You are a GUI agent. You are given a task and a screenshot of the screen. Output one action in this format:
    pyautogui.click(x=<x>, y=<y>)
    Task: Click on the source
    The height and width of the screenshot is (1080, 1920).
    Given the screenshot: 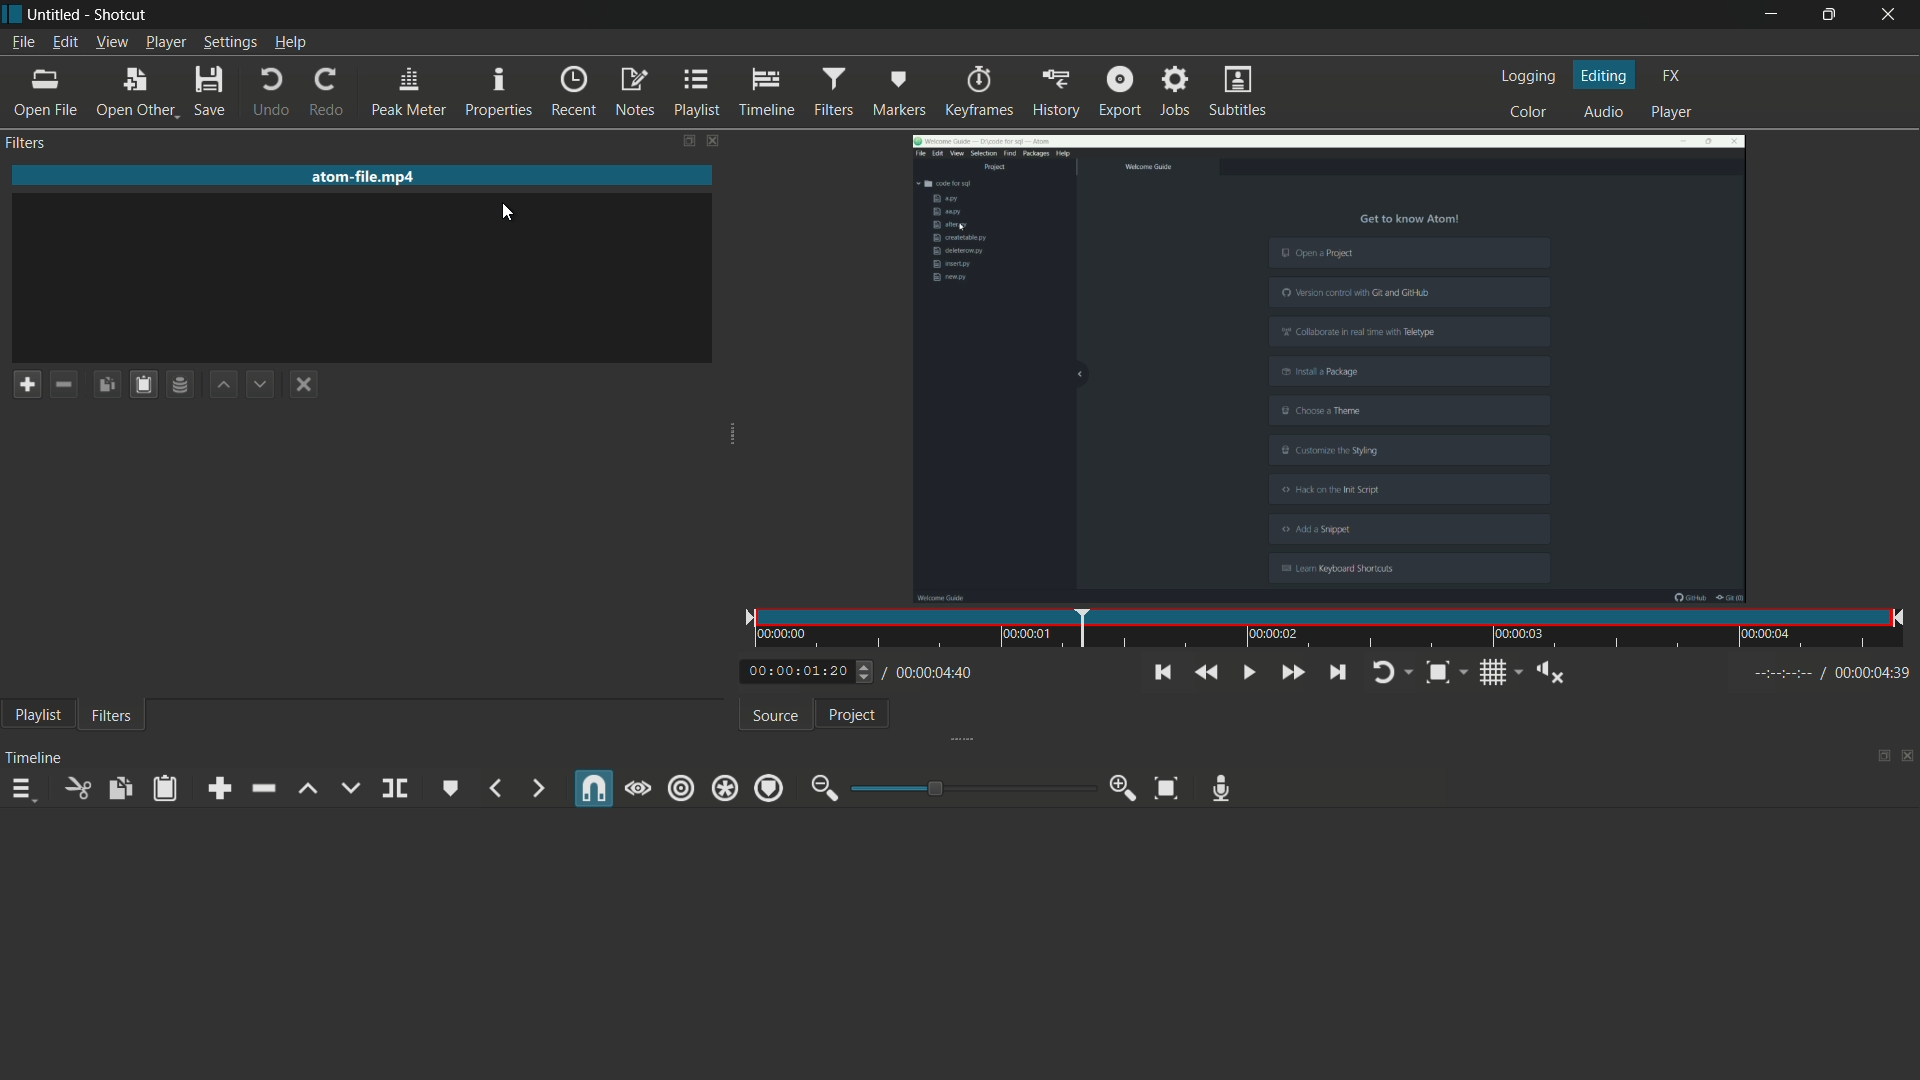 What is the action you would take?
    pyautogui.click(x=775, y=715)
    